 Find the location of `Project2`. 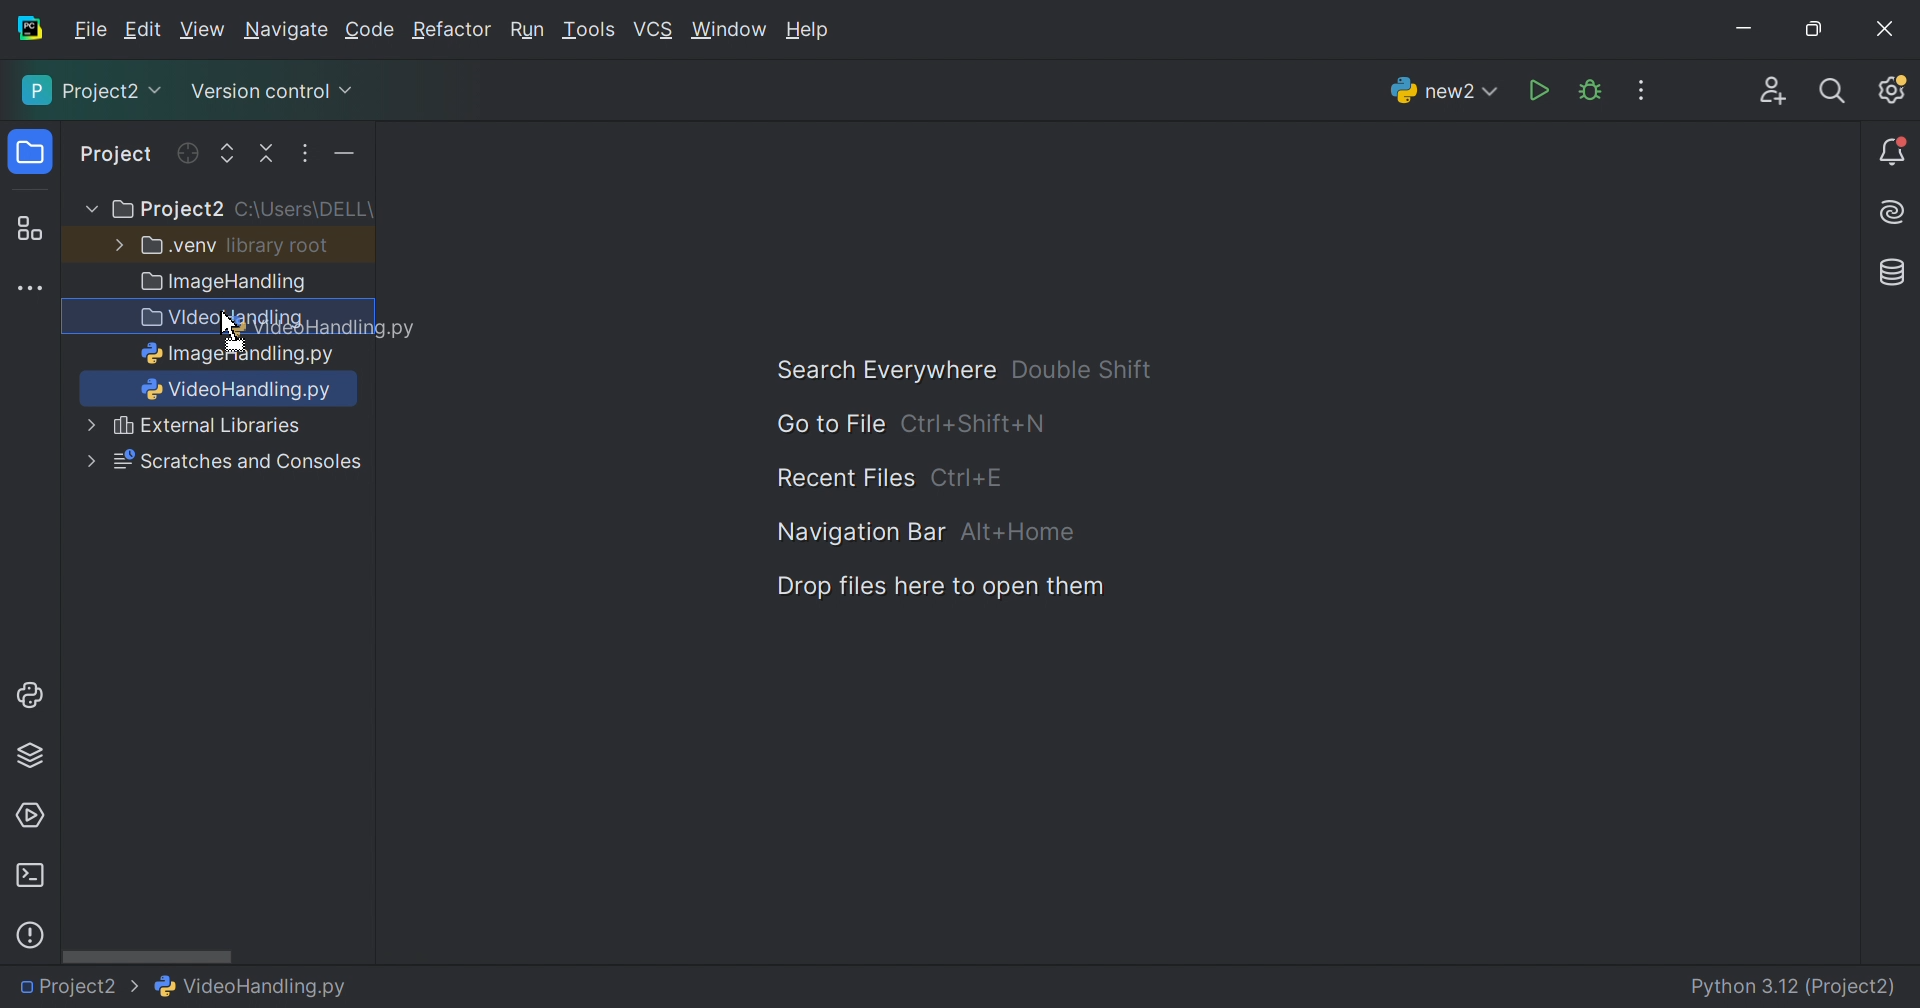

Project2 is located at coordinates (94, 90).